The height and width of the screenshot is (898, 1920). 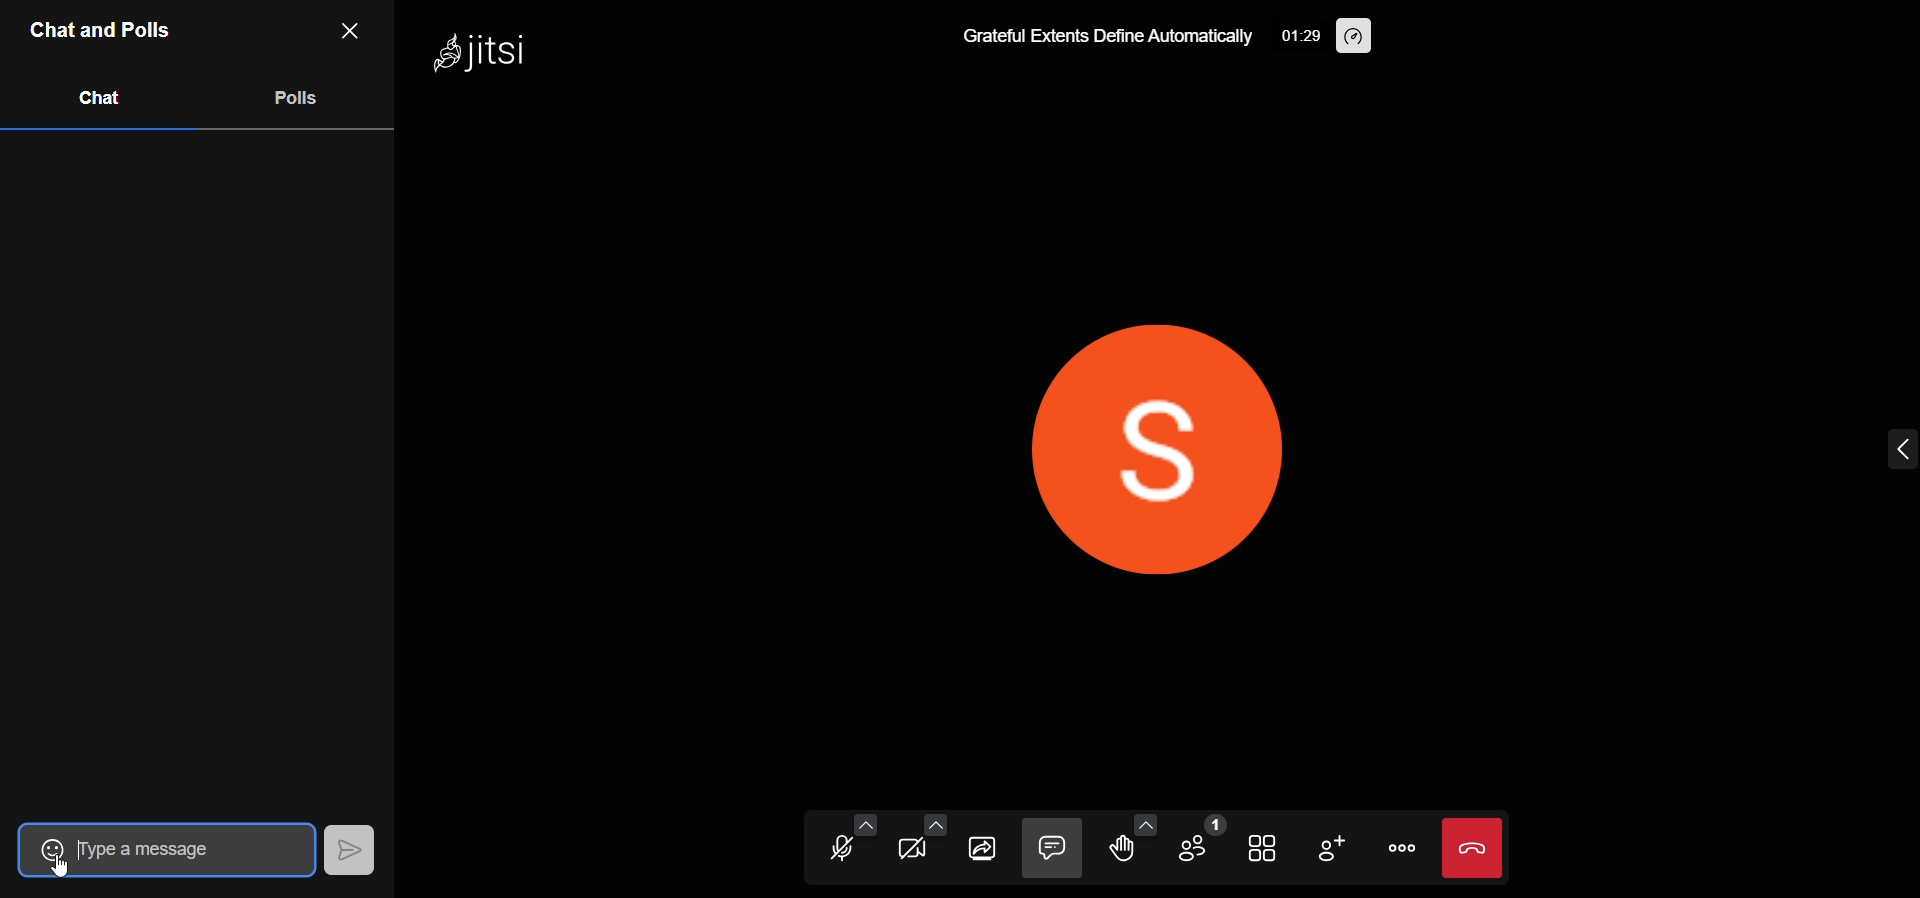 What do you see at coordinates (499, 52) in the screenshot?
I see `logo` at bounding box center [499, 52].